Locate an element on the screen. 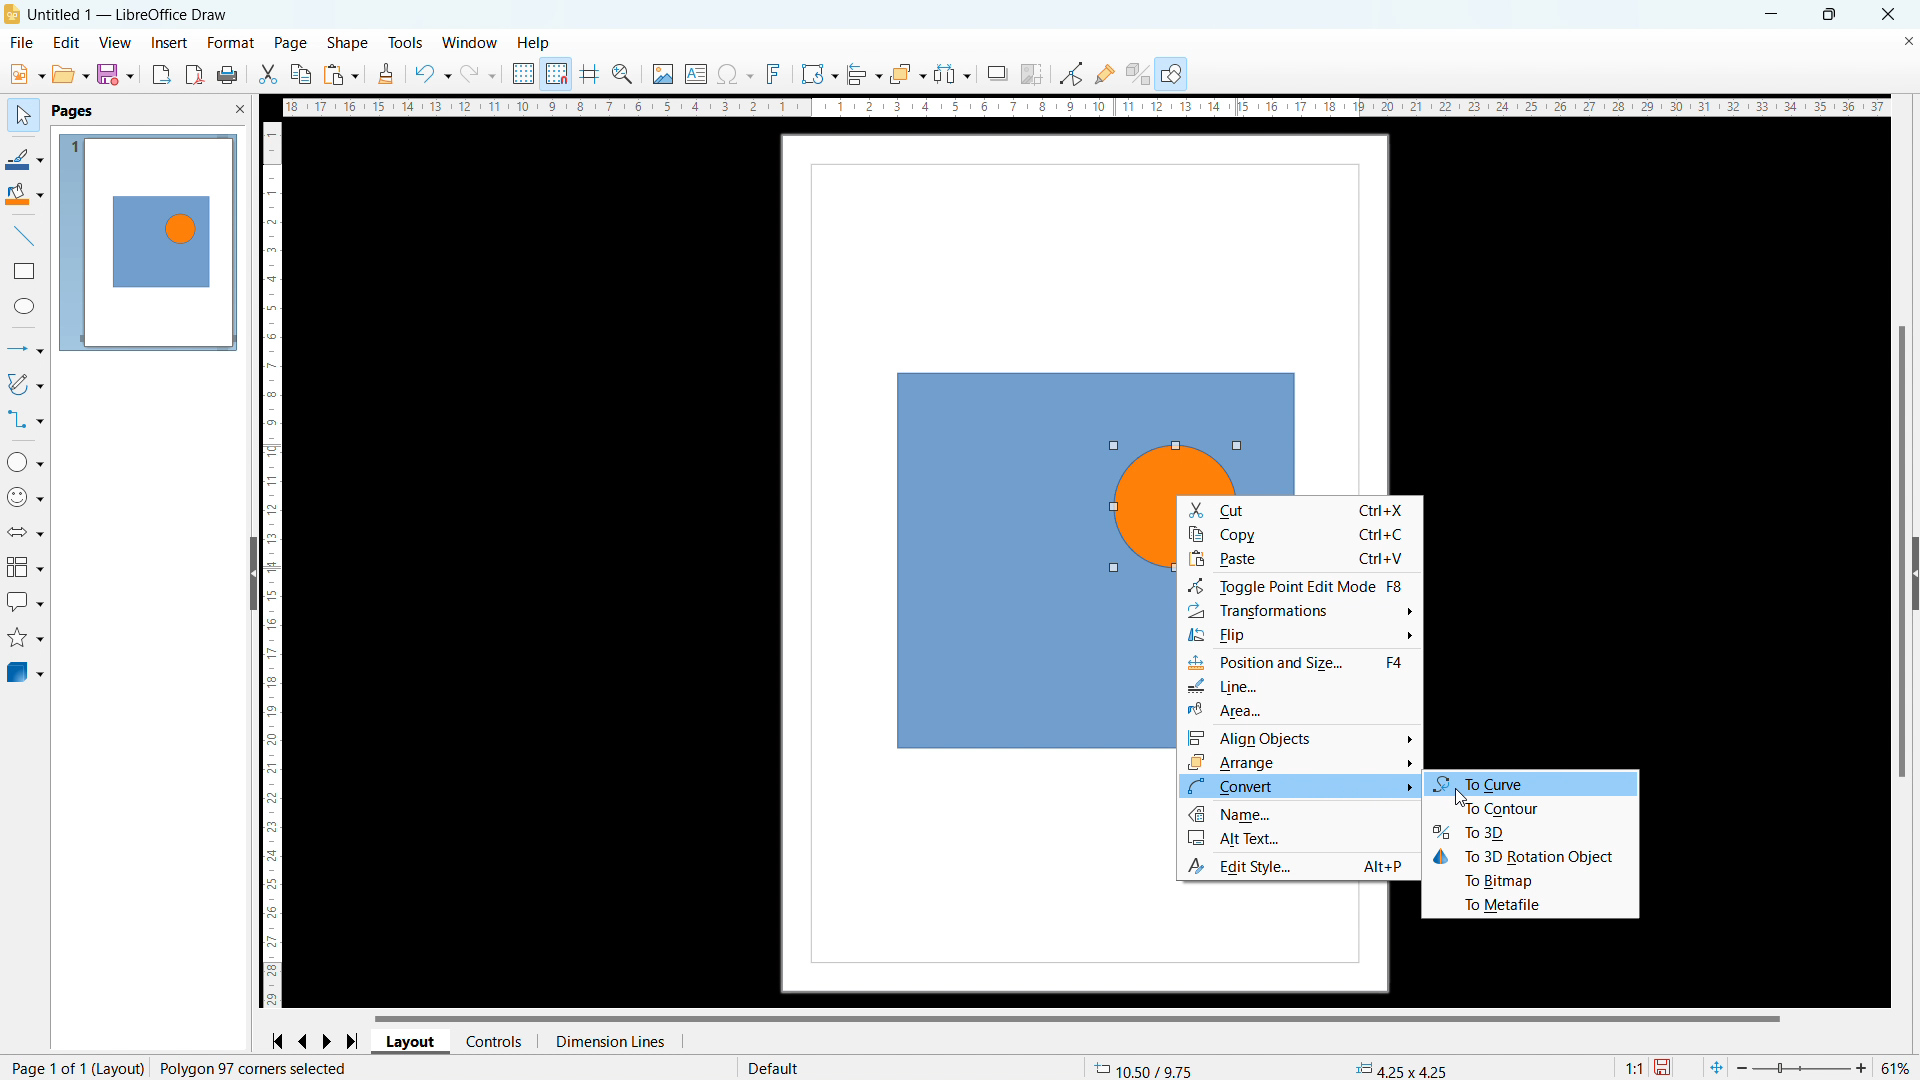 The width and height of the screenshot is (1920, 1080). fill color is located at coordinates (25, 194).